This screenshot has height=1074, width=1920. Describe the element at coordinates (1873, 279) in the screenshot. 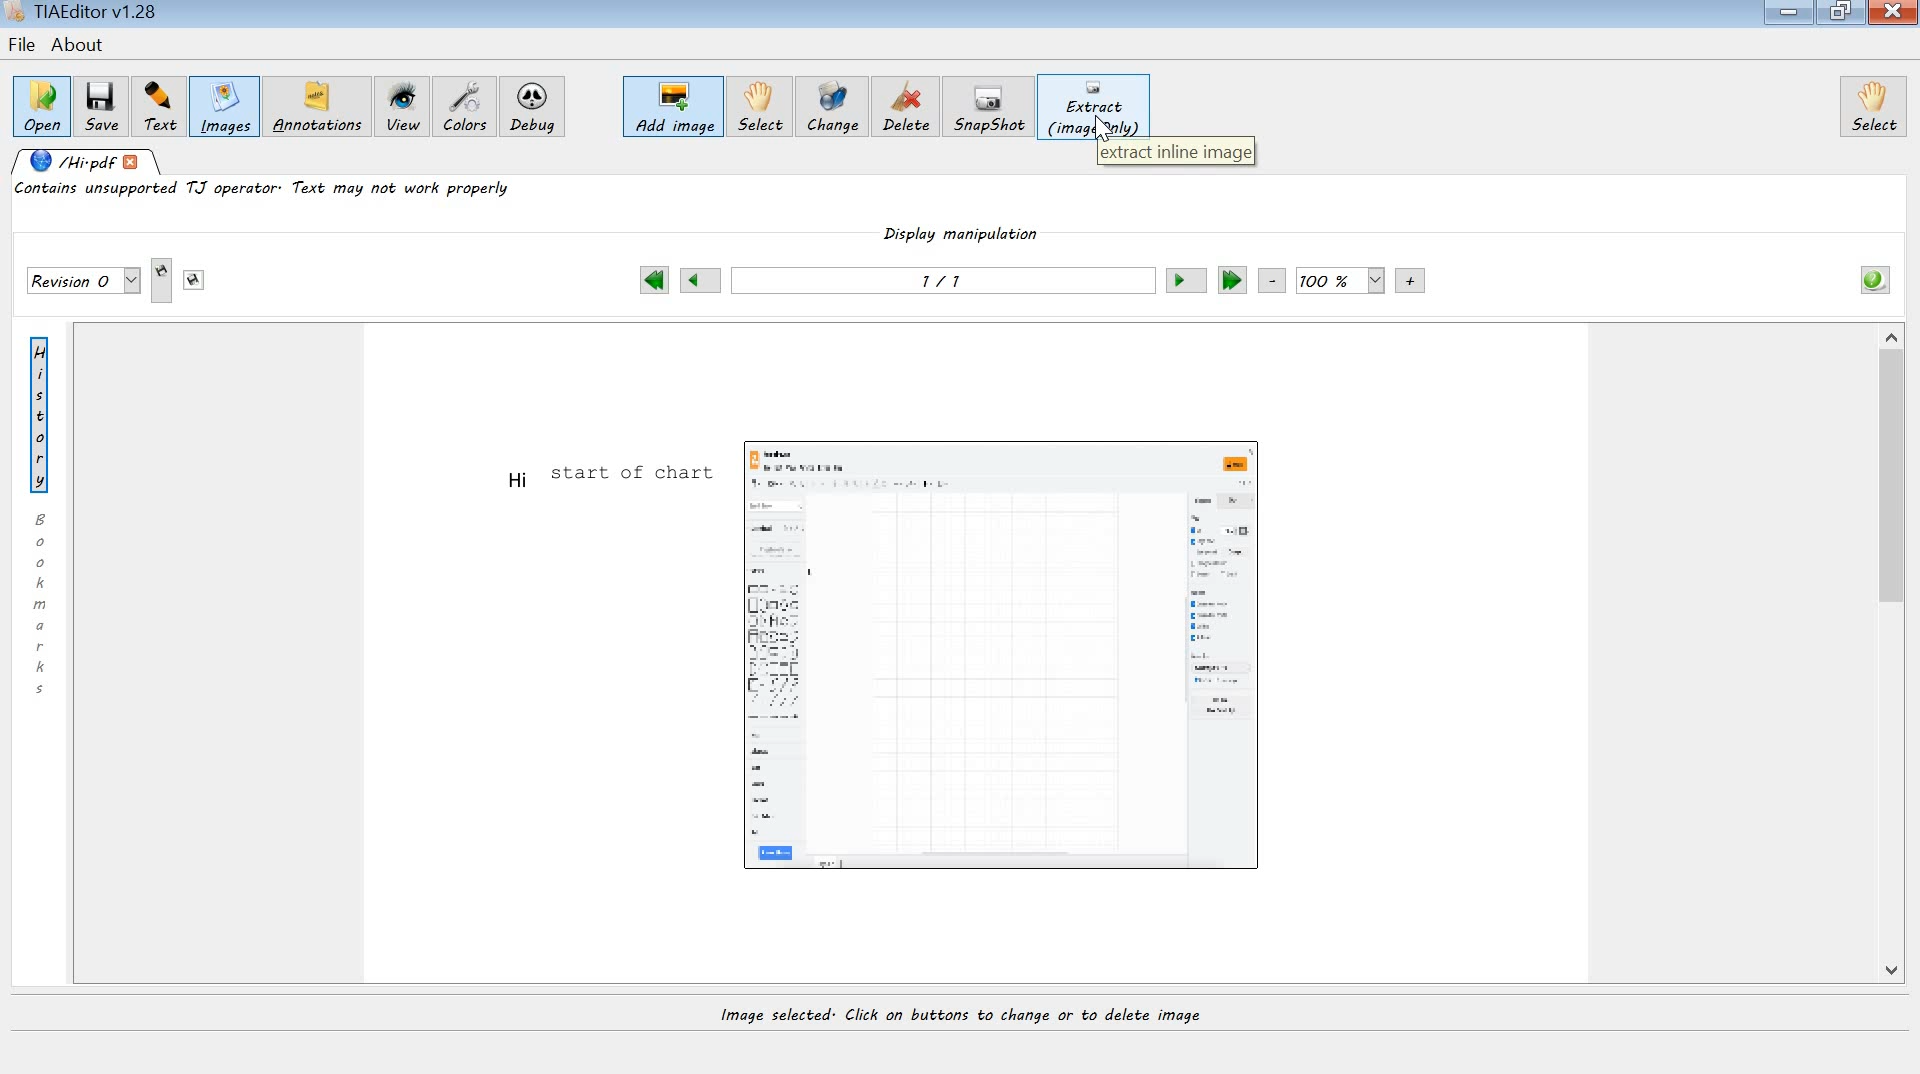

I see `info about opened pdf` at that location.